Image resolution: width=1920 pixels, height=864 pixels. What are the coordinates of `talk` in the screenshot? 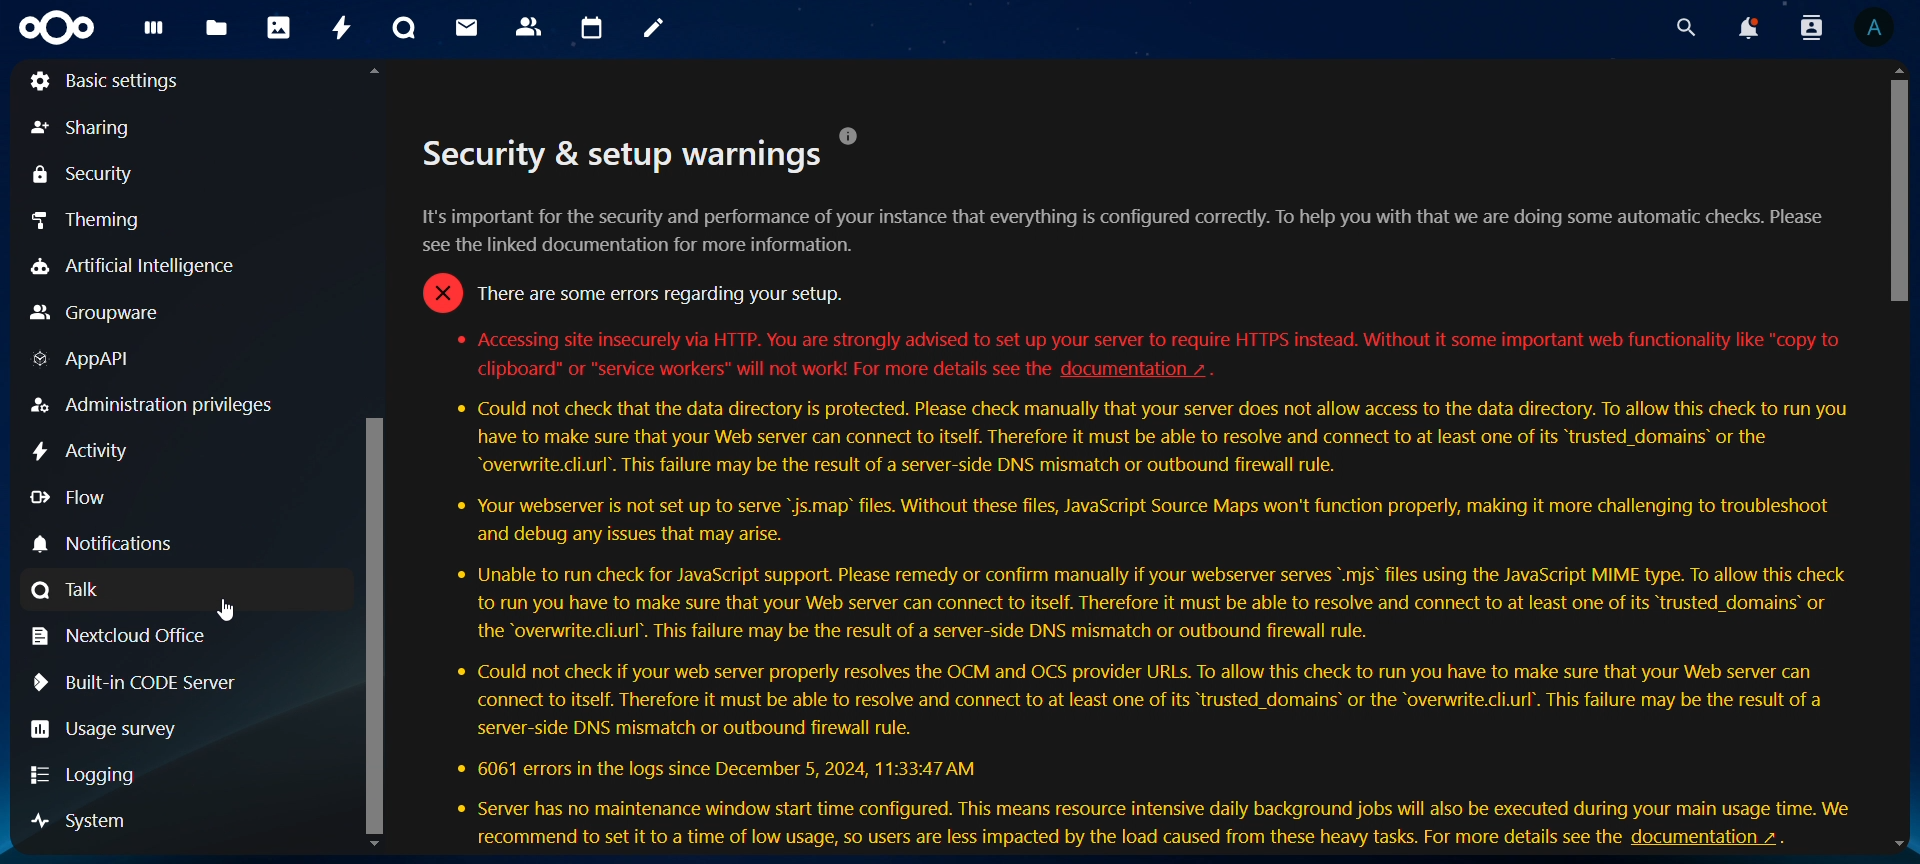 It's located at (89, 589).